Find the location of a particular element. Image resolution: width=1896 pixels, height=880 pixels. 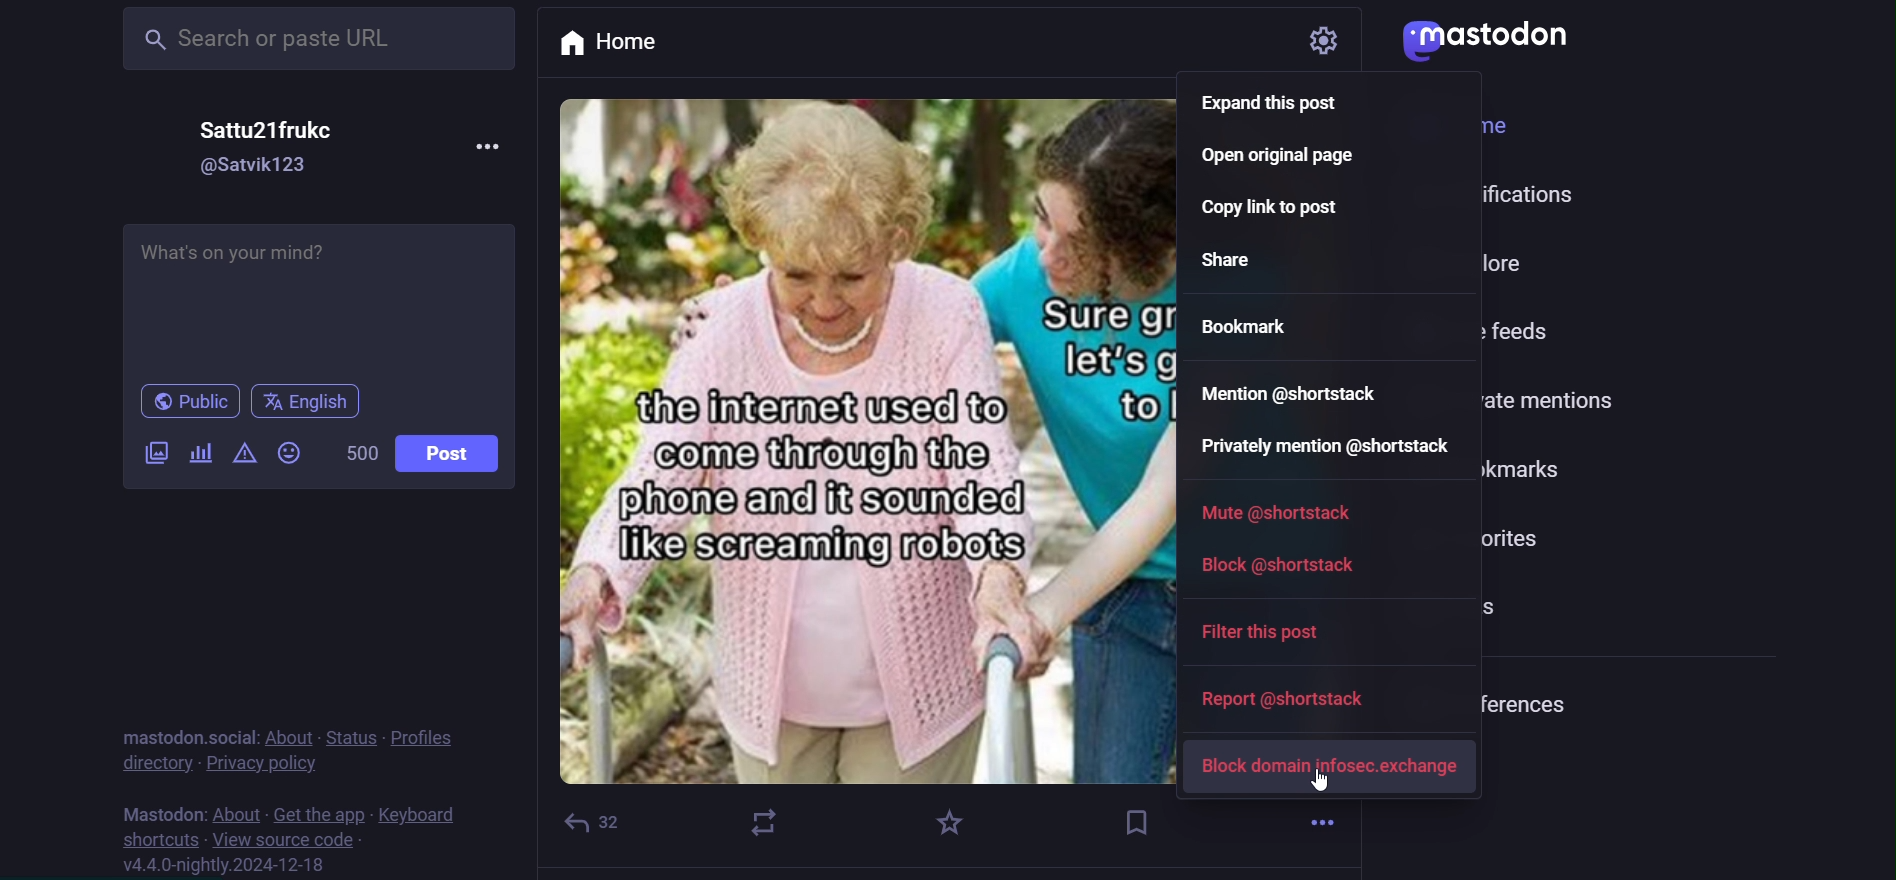

search is located at coordinates (319, 40).